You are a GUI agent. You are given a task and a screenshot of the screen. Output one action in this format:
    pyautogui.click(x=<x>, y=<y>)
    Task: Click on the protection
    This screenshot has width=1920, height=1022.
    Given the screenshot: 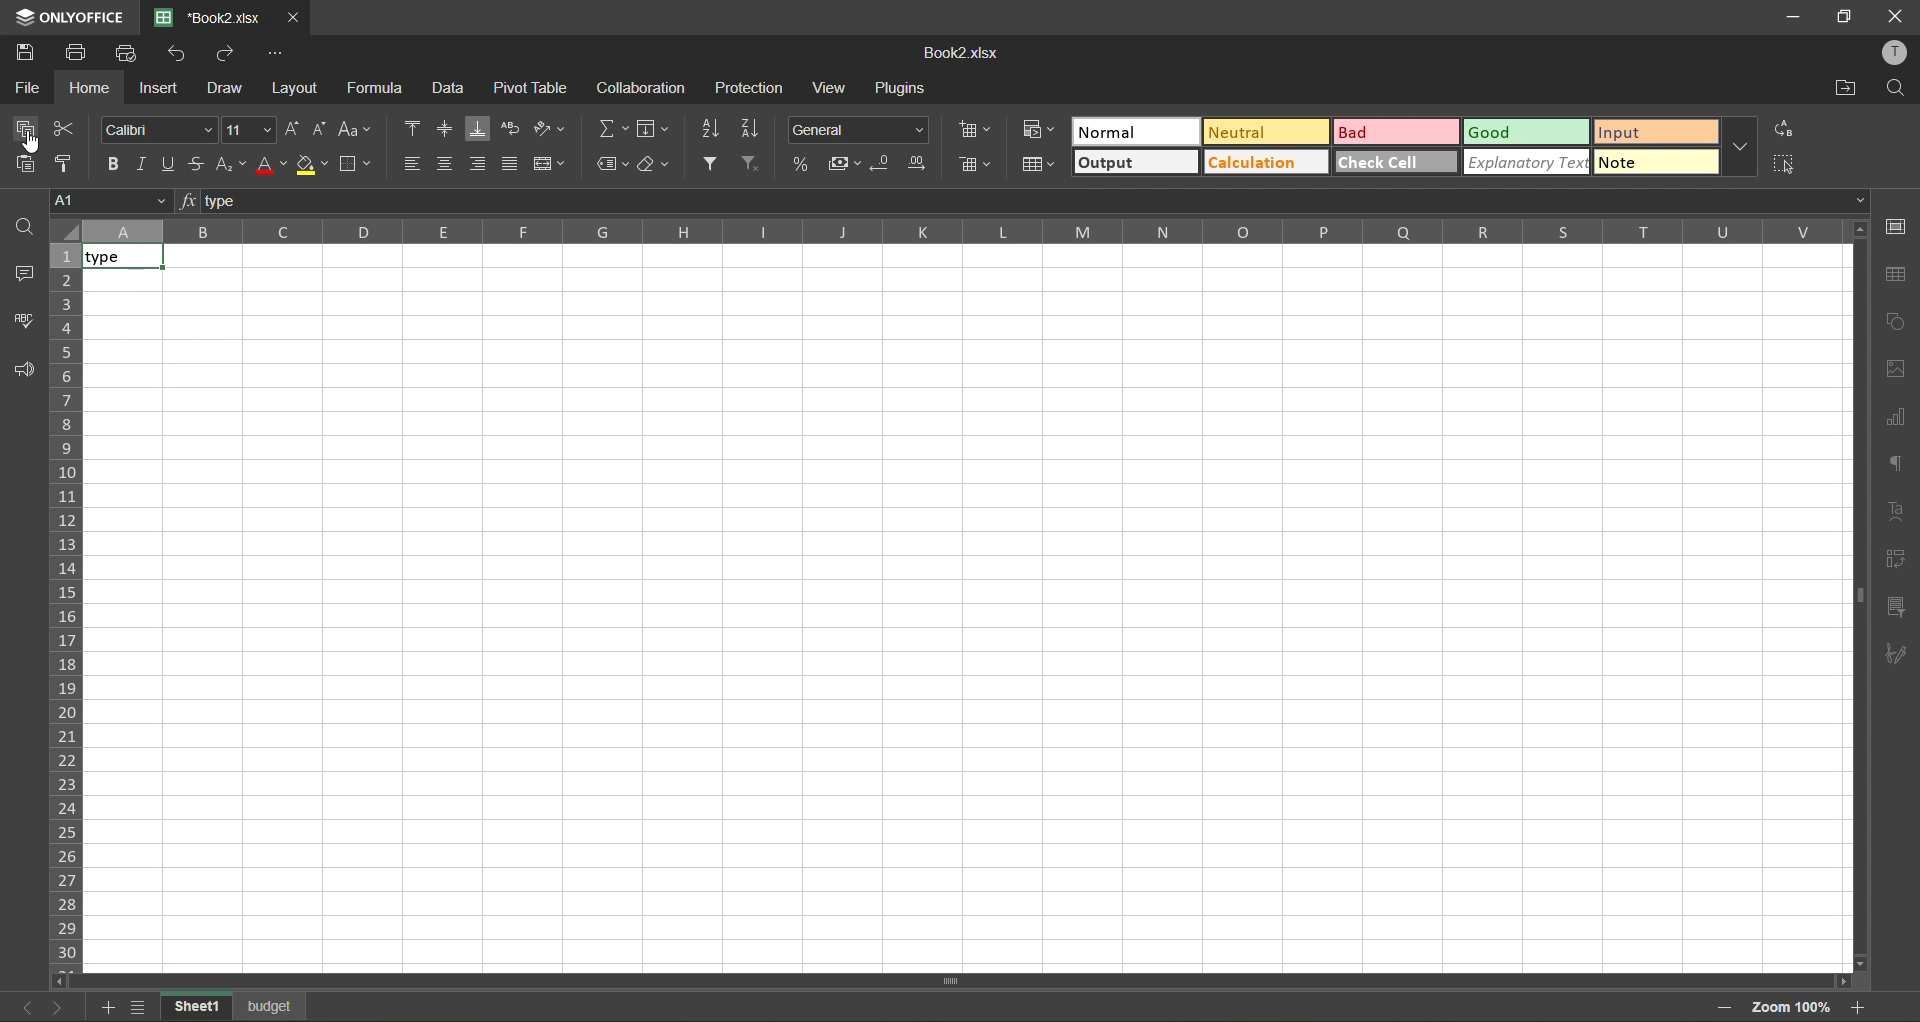 What is the action you would take?
    pyautogui.click(x=752, y=86)
    